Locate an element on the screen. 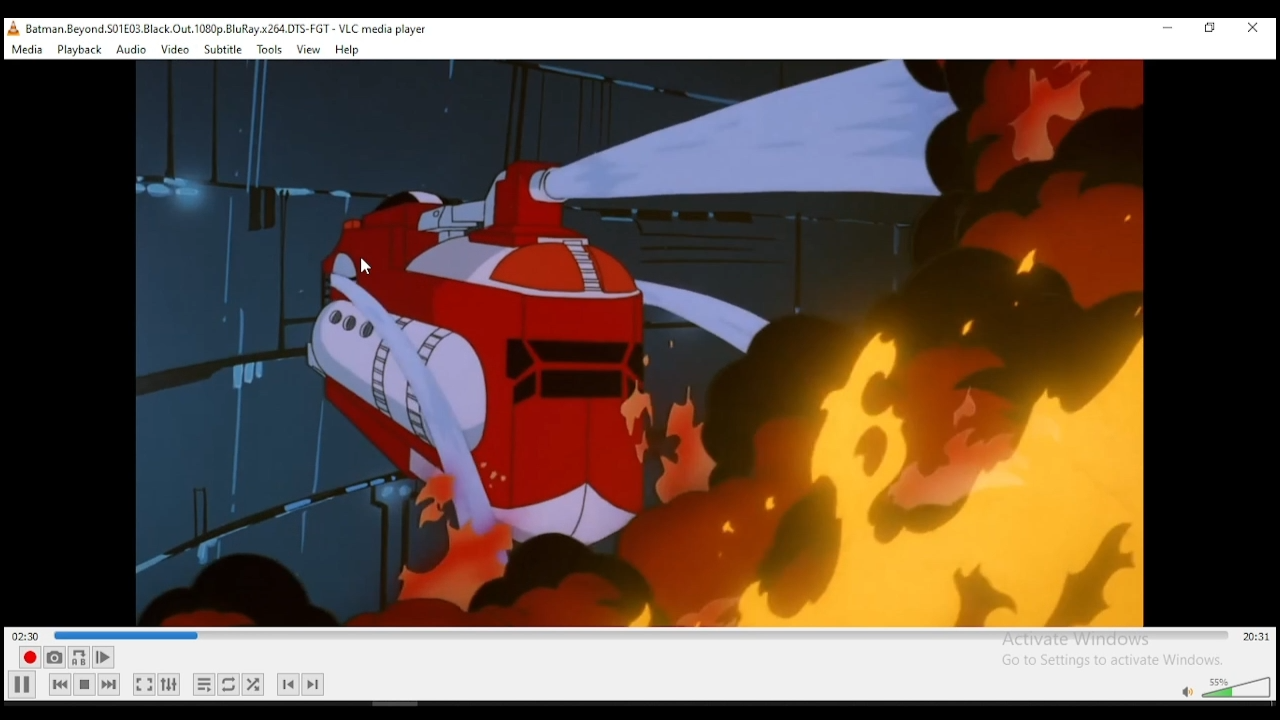  playback is located at coordinates (80, 50).